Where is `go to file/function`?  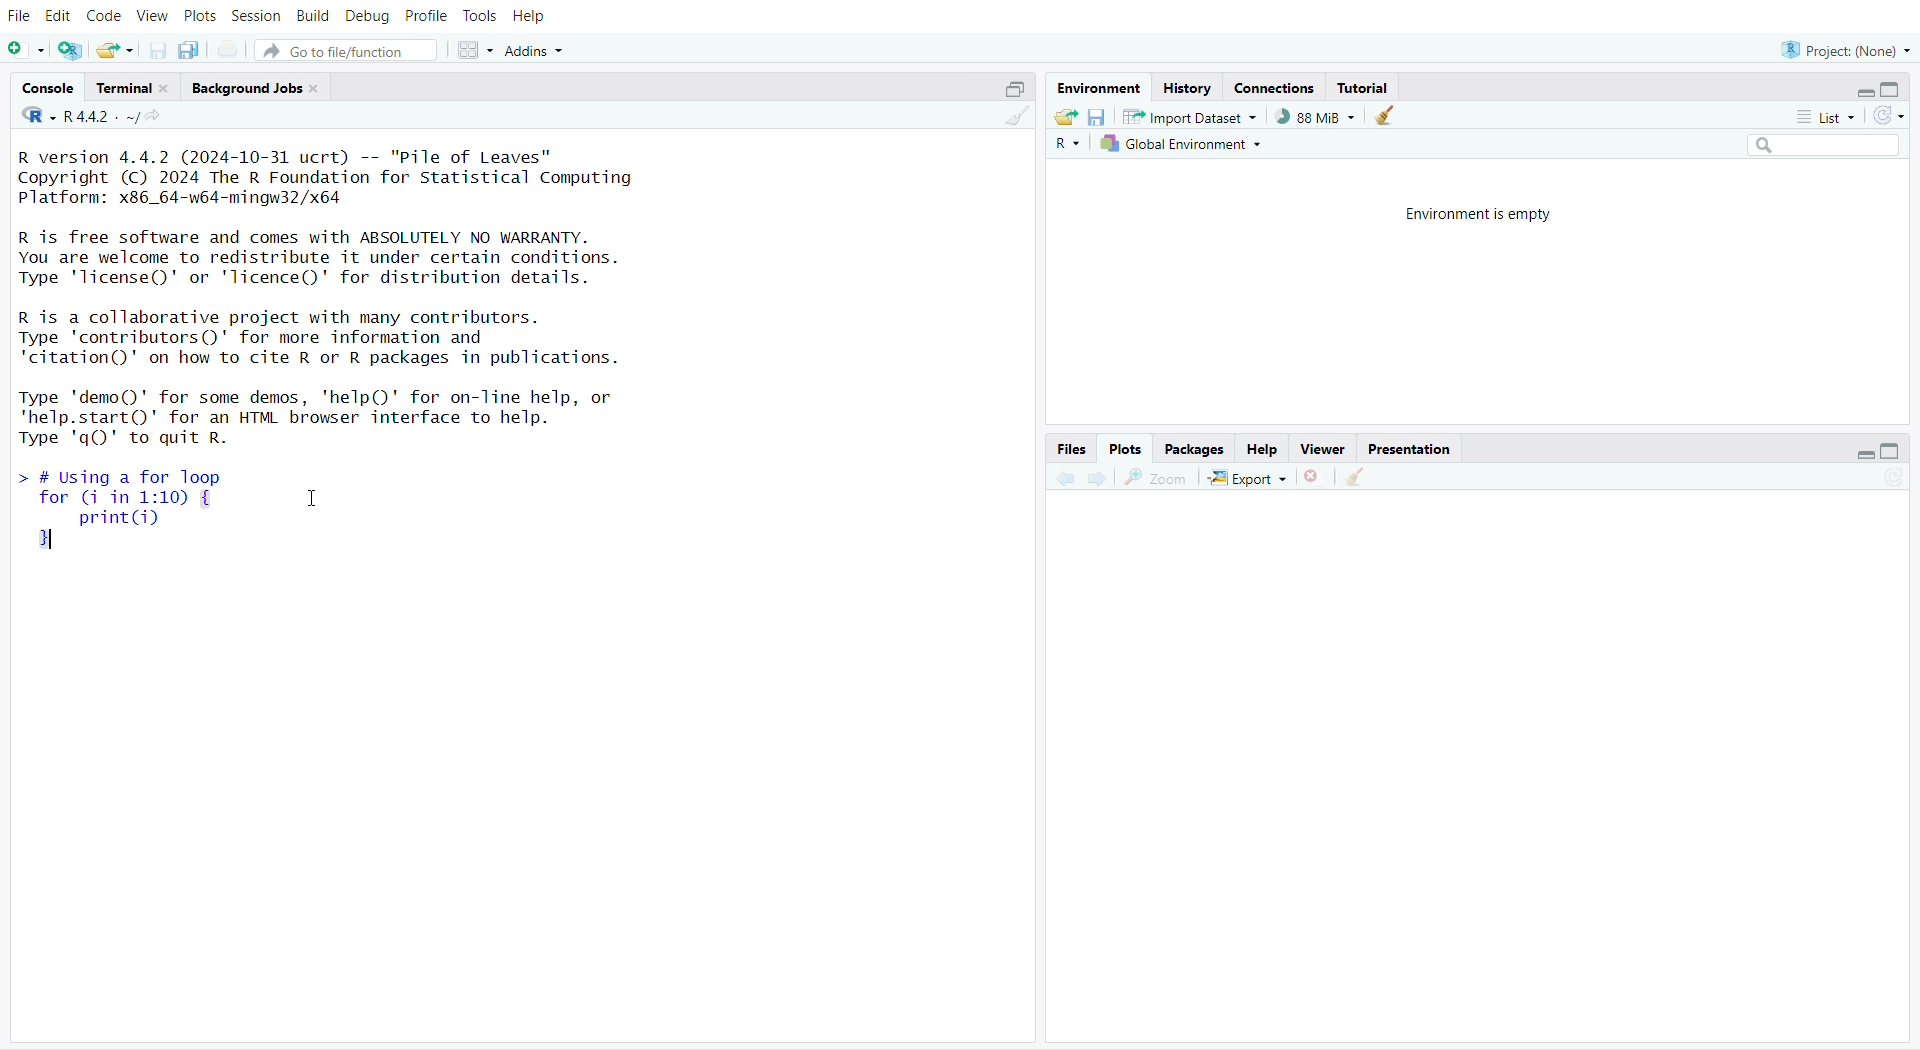
go to file/function is located at coordinates (346, 50).